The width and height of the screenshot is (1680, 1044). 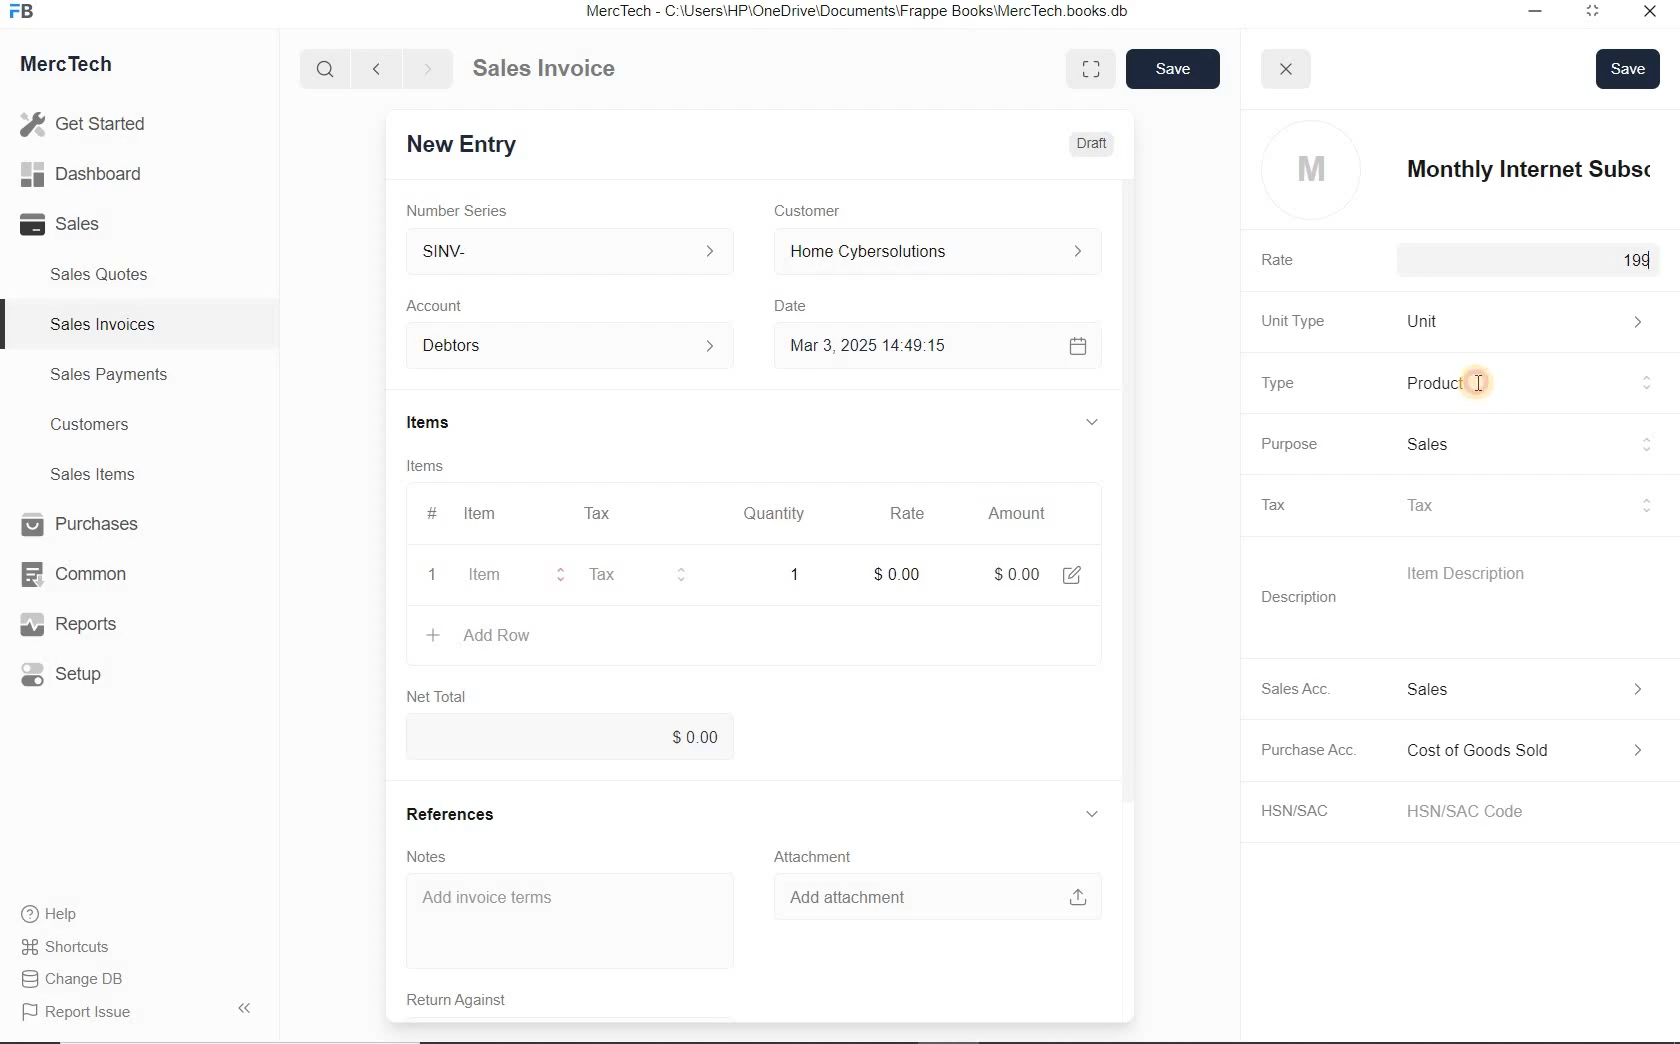 What do you see at coordinates (1300, 688) in the screenshot?
I see `Sales Acc.` at bounding box center [1300, 688].